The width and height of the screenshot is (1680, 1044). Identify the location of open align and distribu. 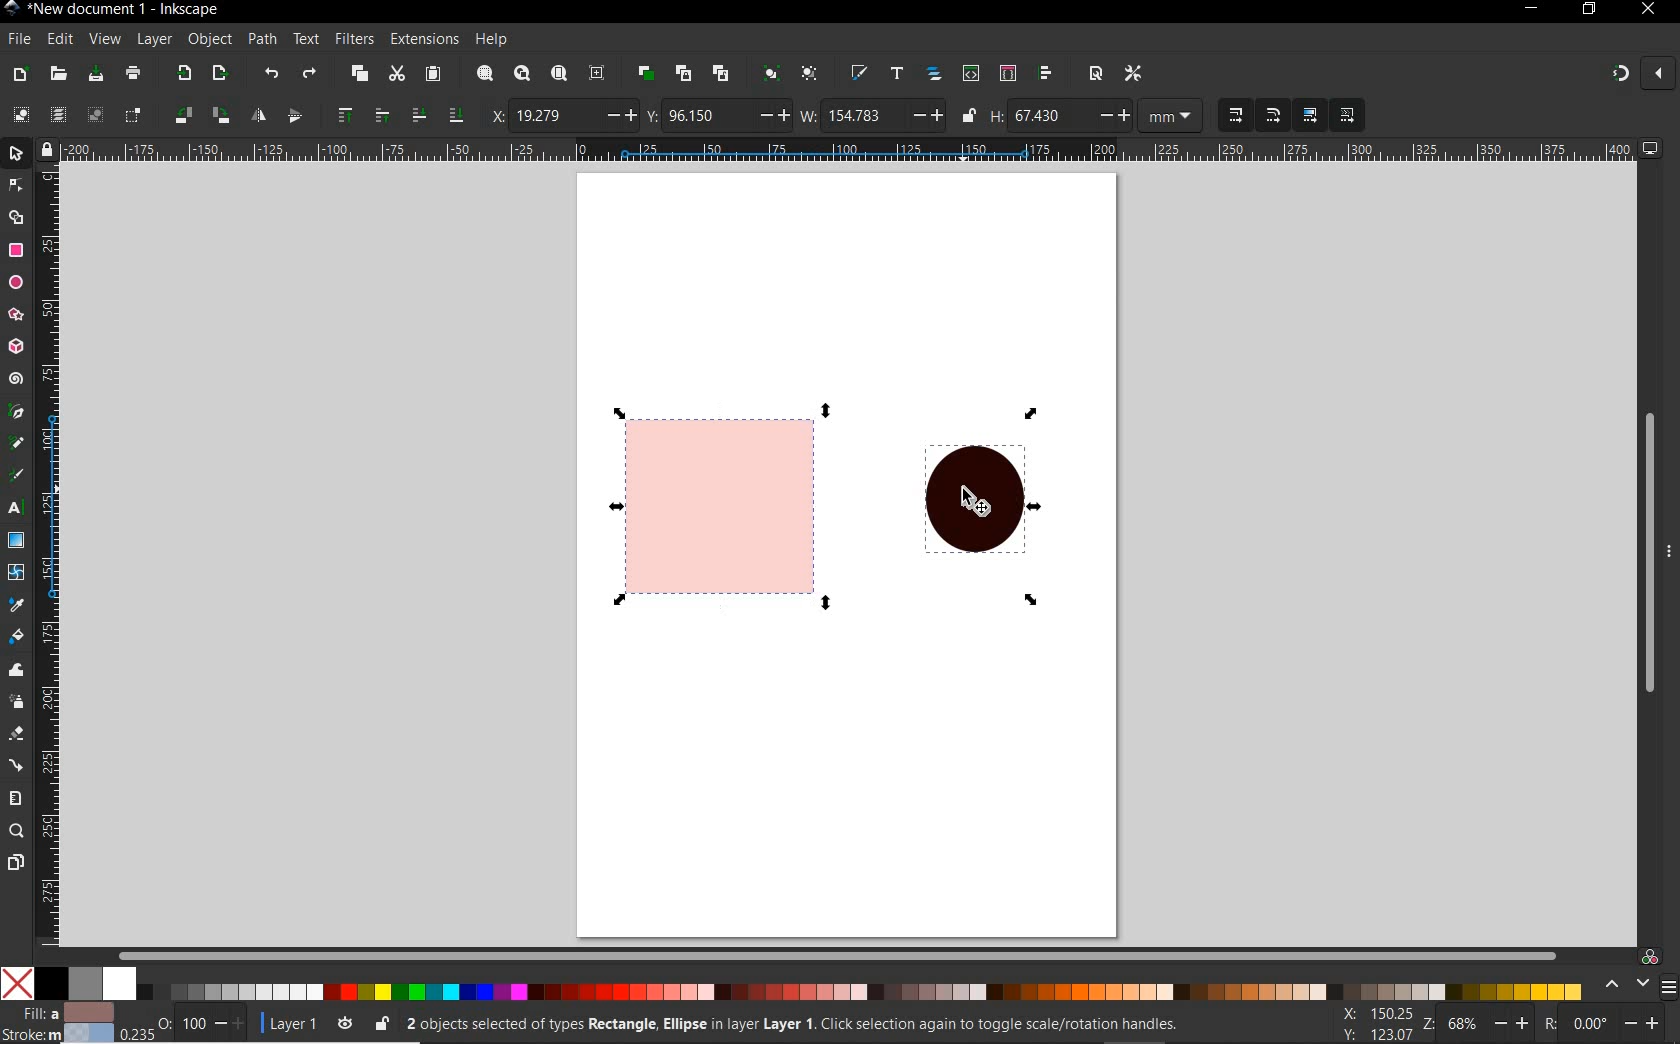
(1045, 74).